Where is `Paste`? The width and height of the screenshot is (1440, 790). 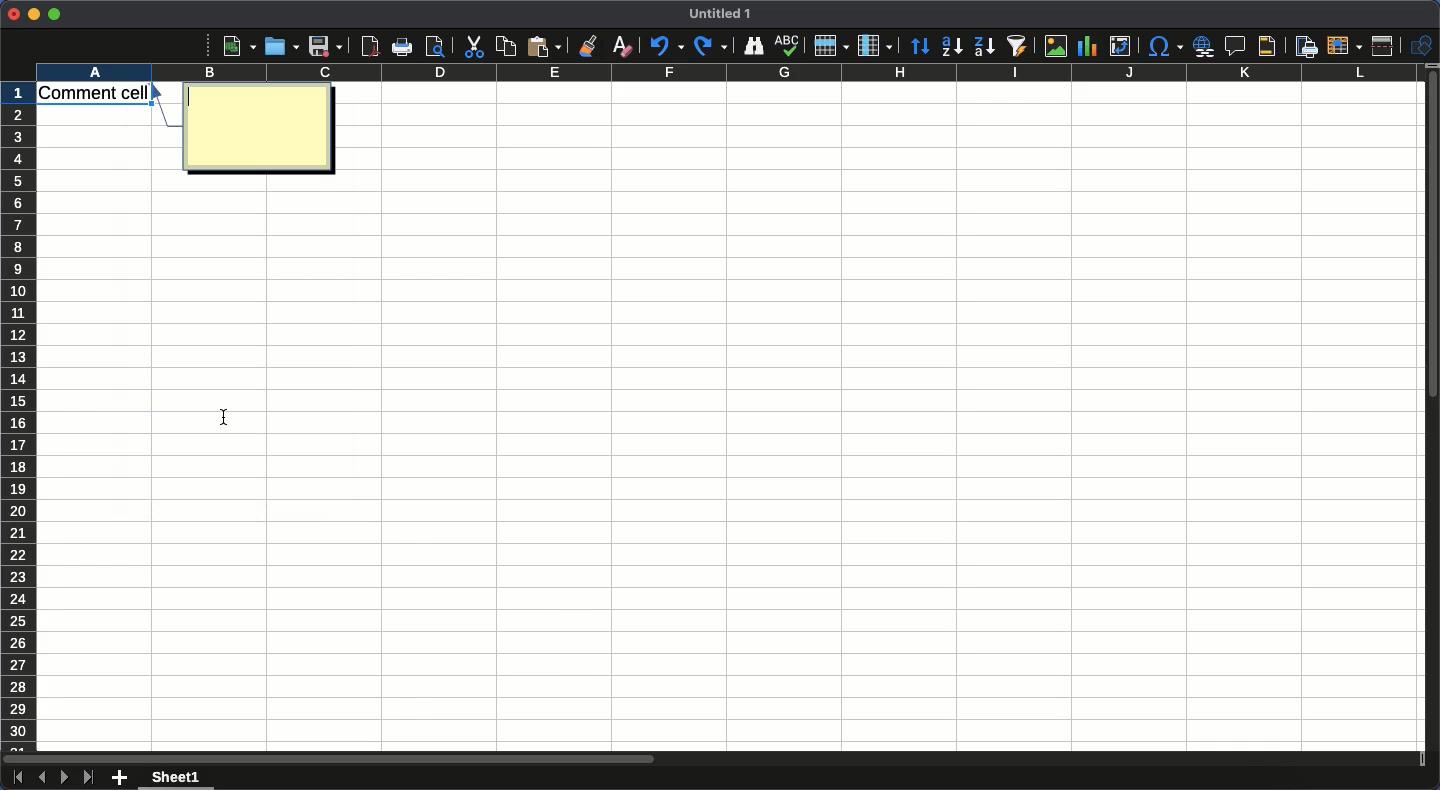 Paste is located at coordinates (544, 45).